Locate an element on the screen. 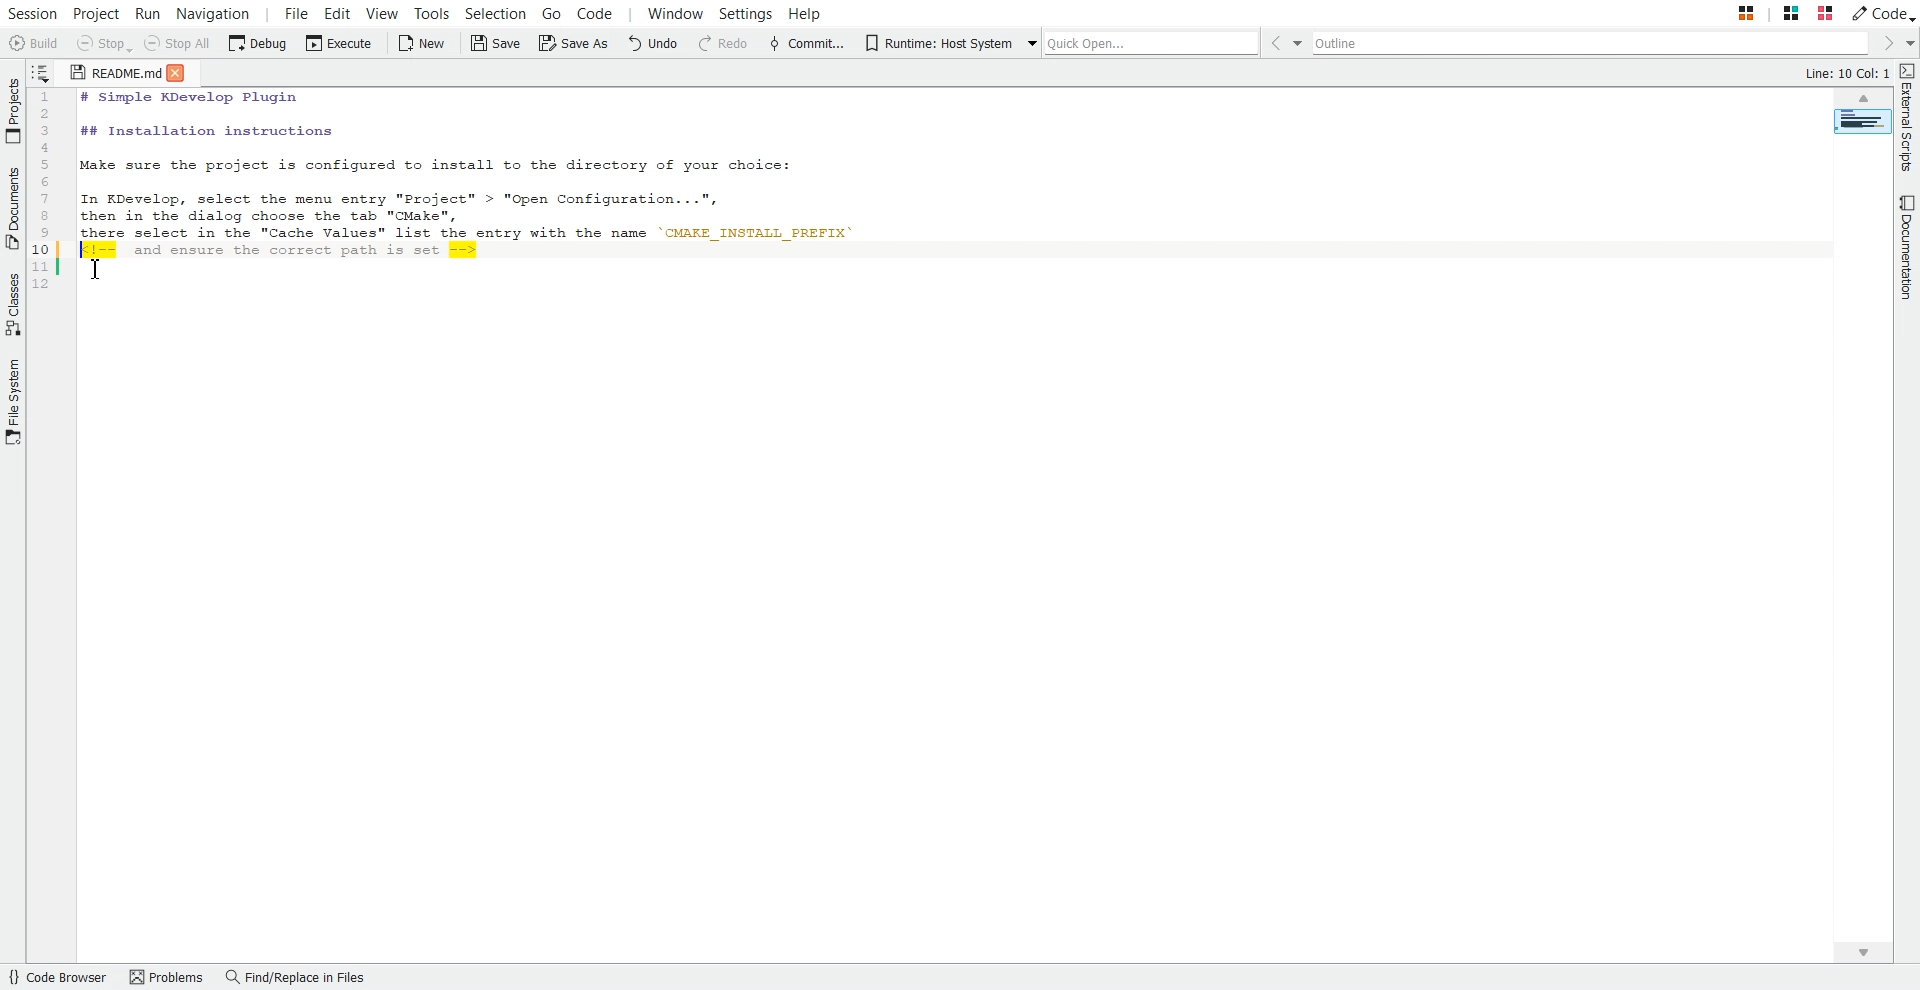 The width and height of the screenshot is (1920, 990). Commit is located at coordinates (807, 44).